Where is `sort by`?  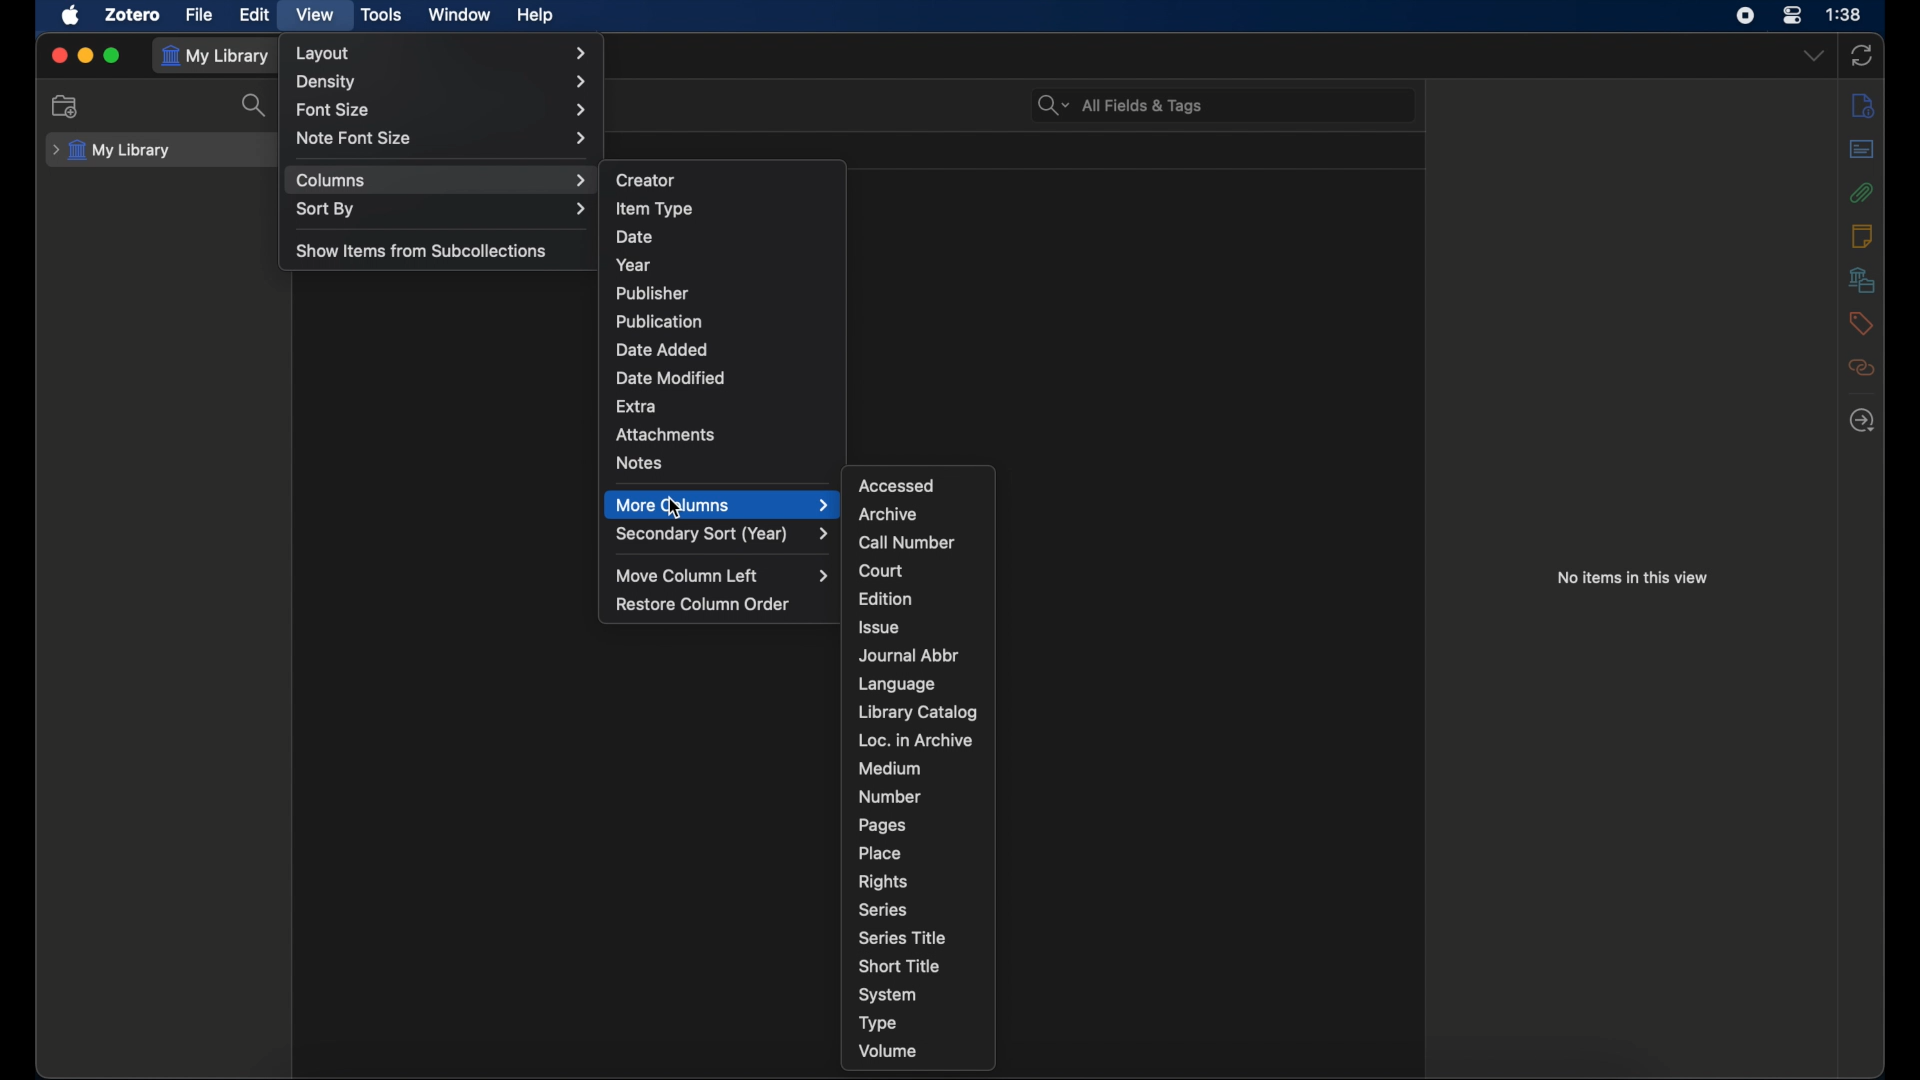 sort by is located at coordinates (442, 210).